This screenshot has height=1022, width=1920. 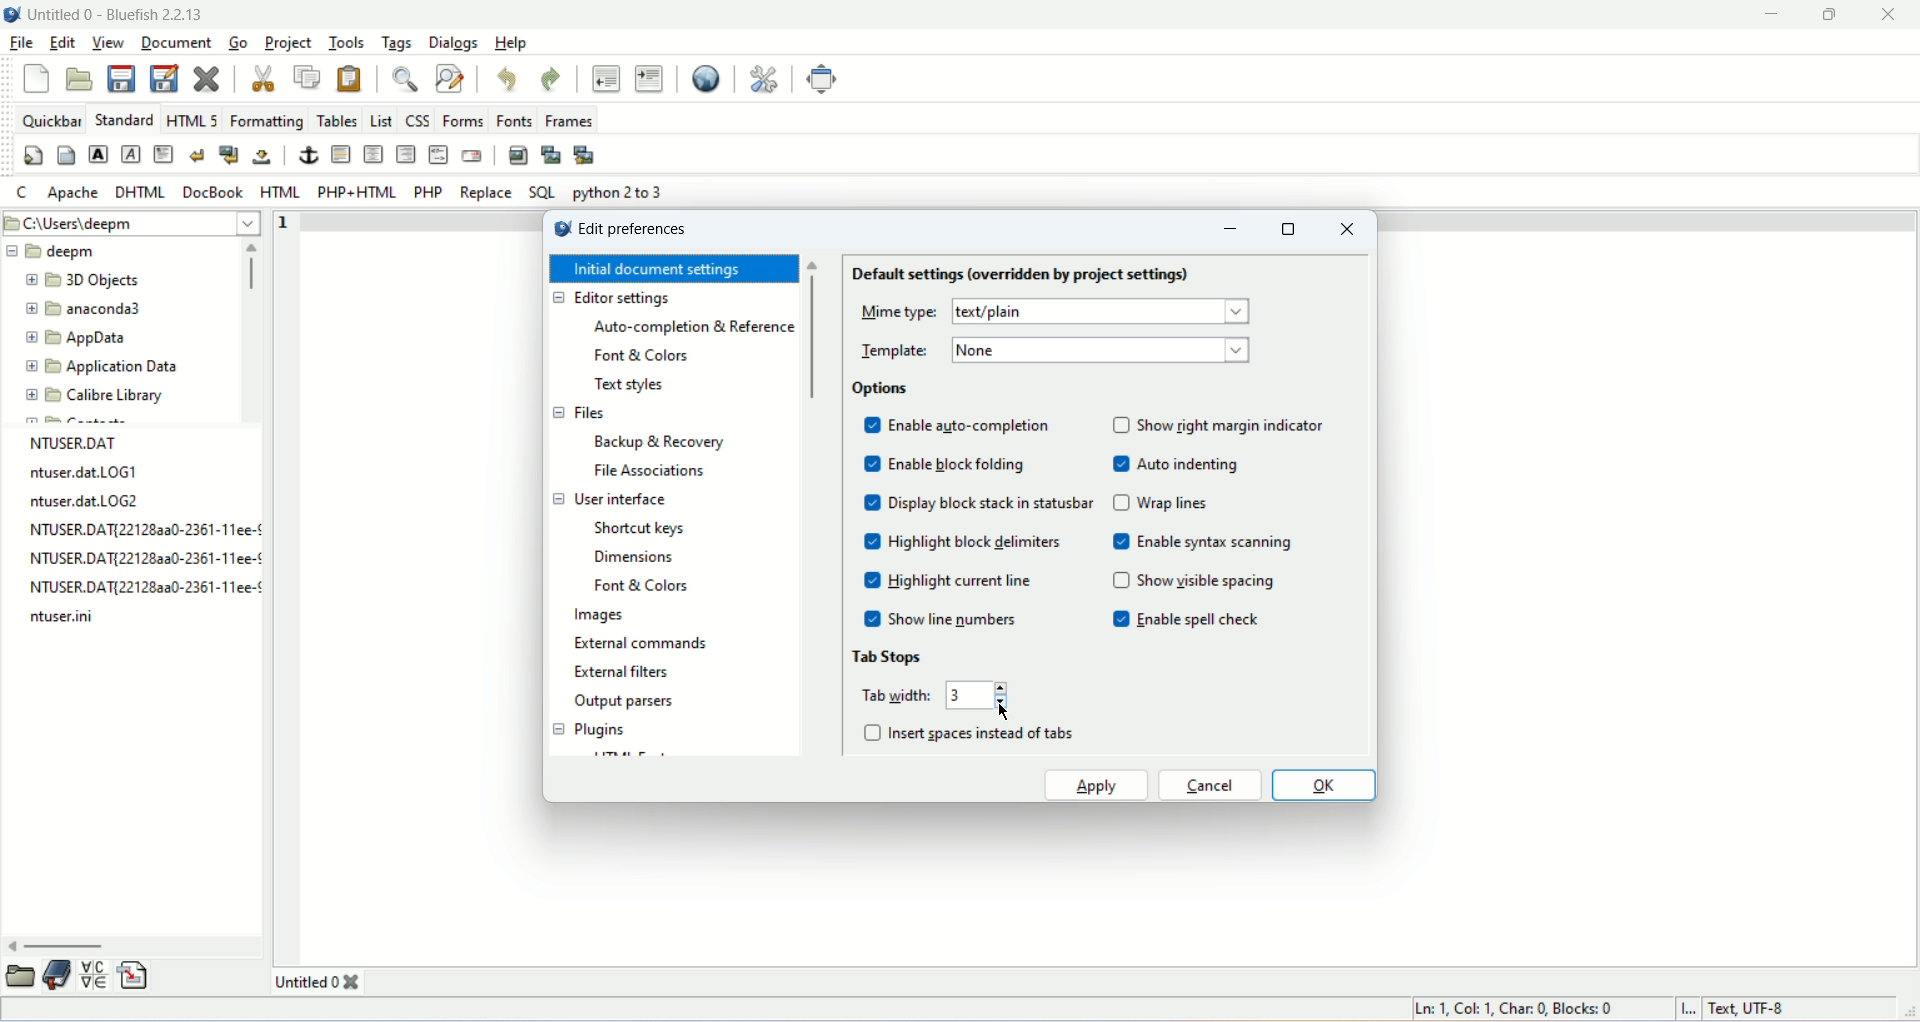 What do you see at coordinates (542, 192) in the screenshot?
I see `SQL` at bounding box center [542, 192].